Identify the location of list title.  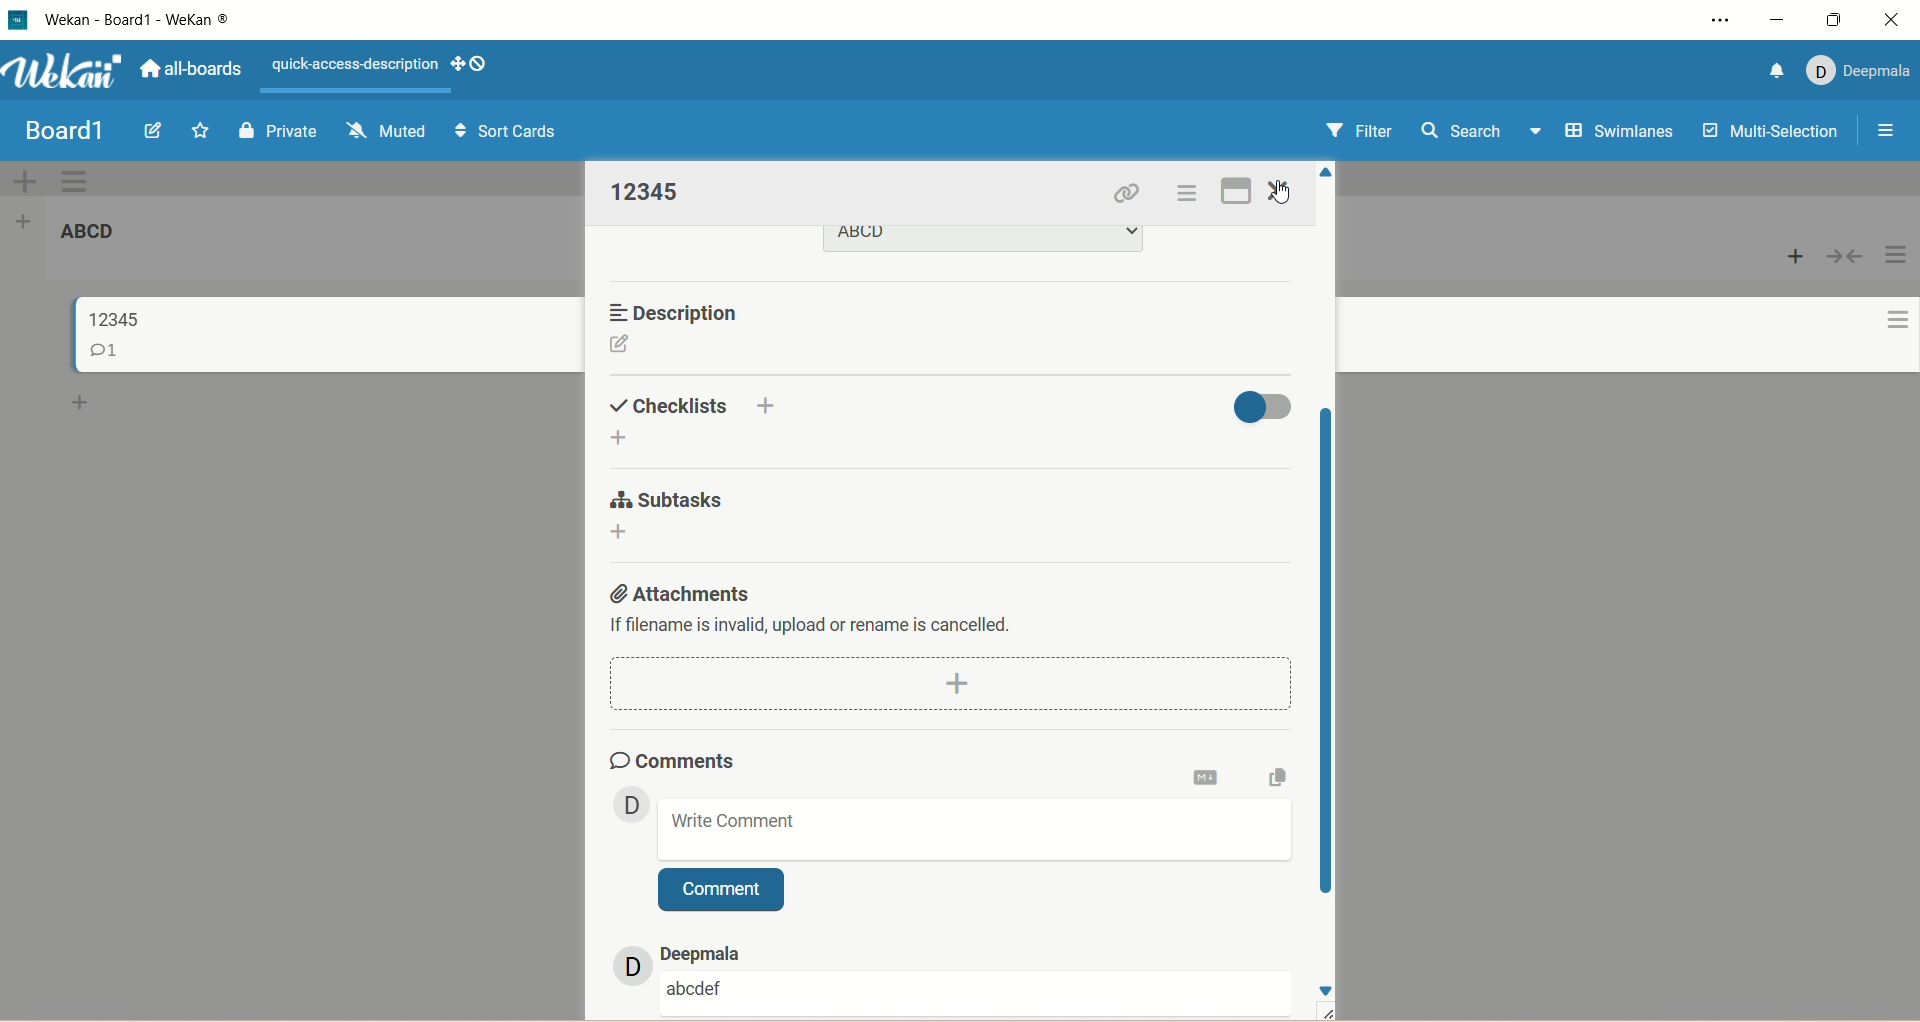
(98, 237).